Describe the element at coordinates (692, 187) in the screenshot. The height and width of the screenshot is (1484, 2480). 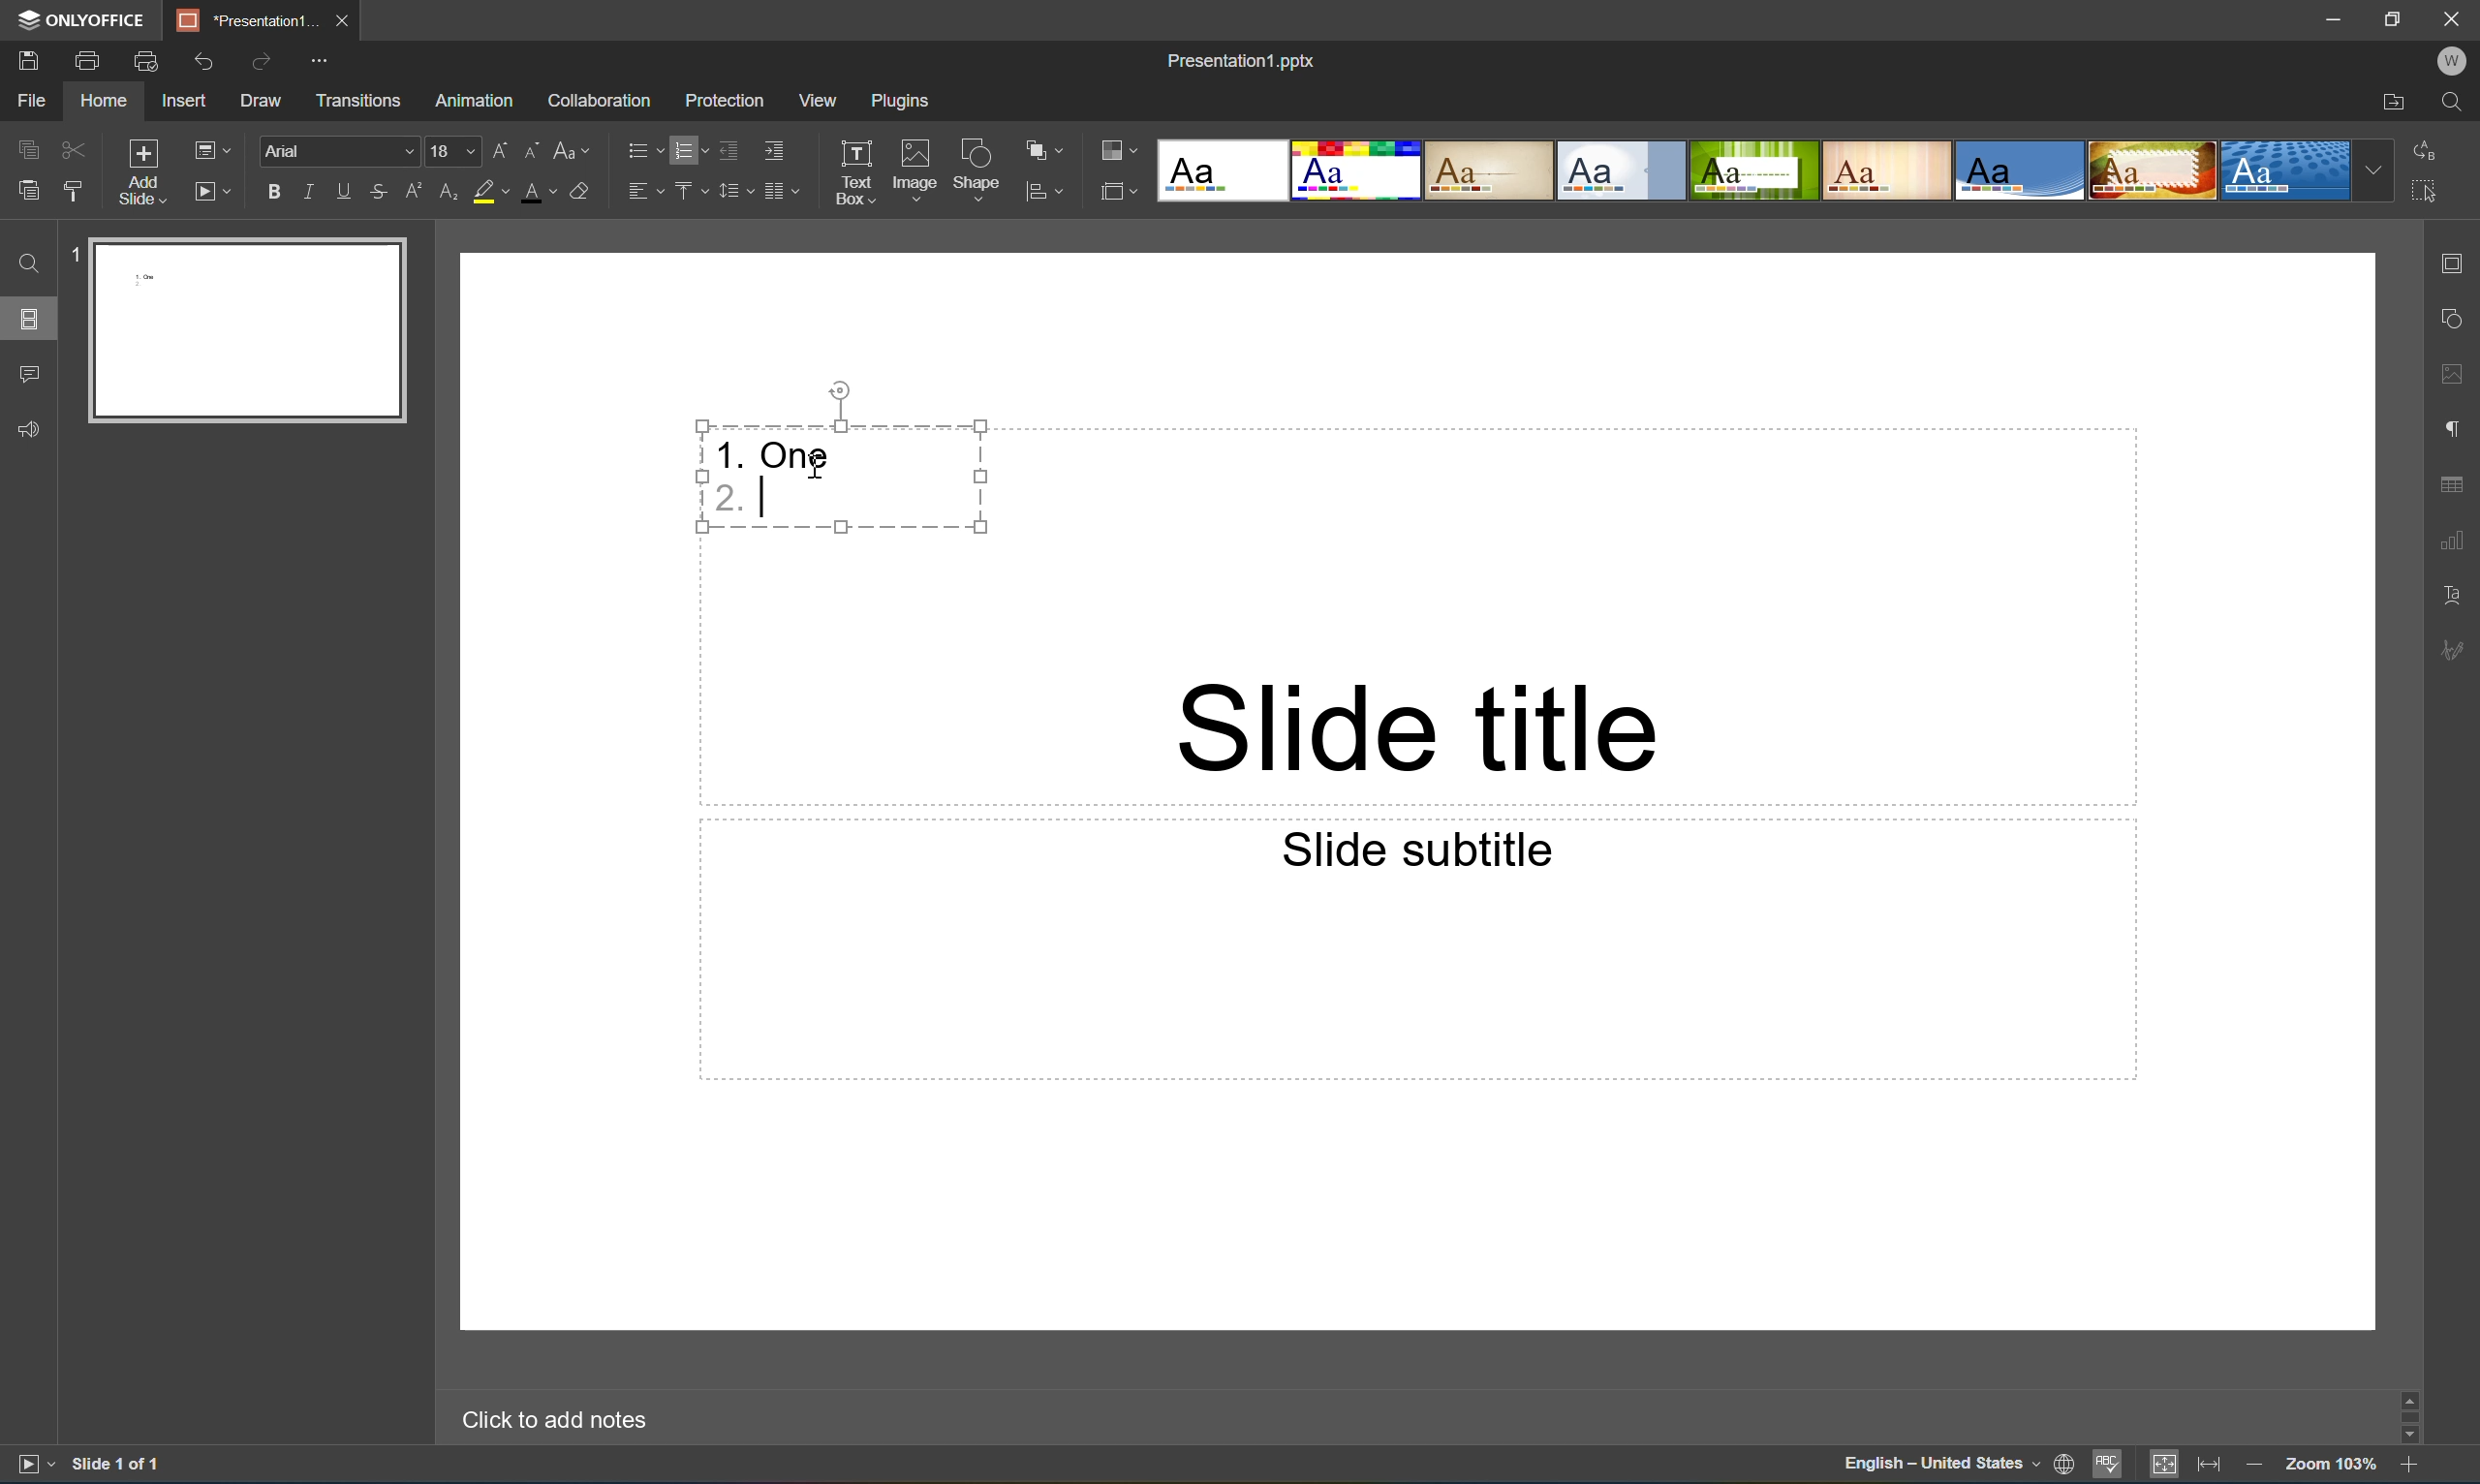
I see `Vertical align` at that location.